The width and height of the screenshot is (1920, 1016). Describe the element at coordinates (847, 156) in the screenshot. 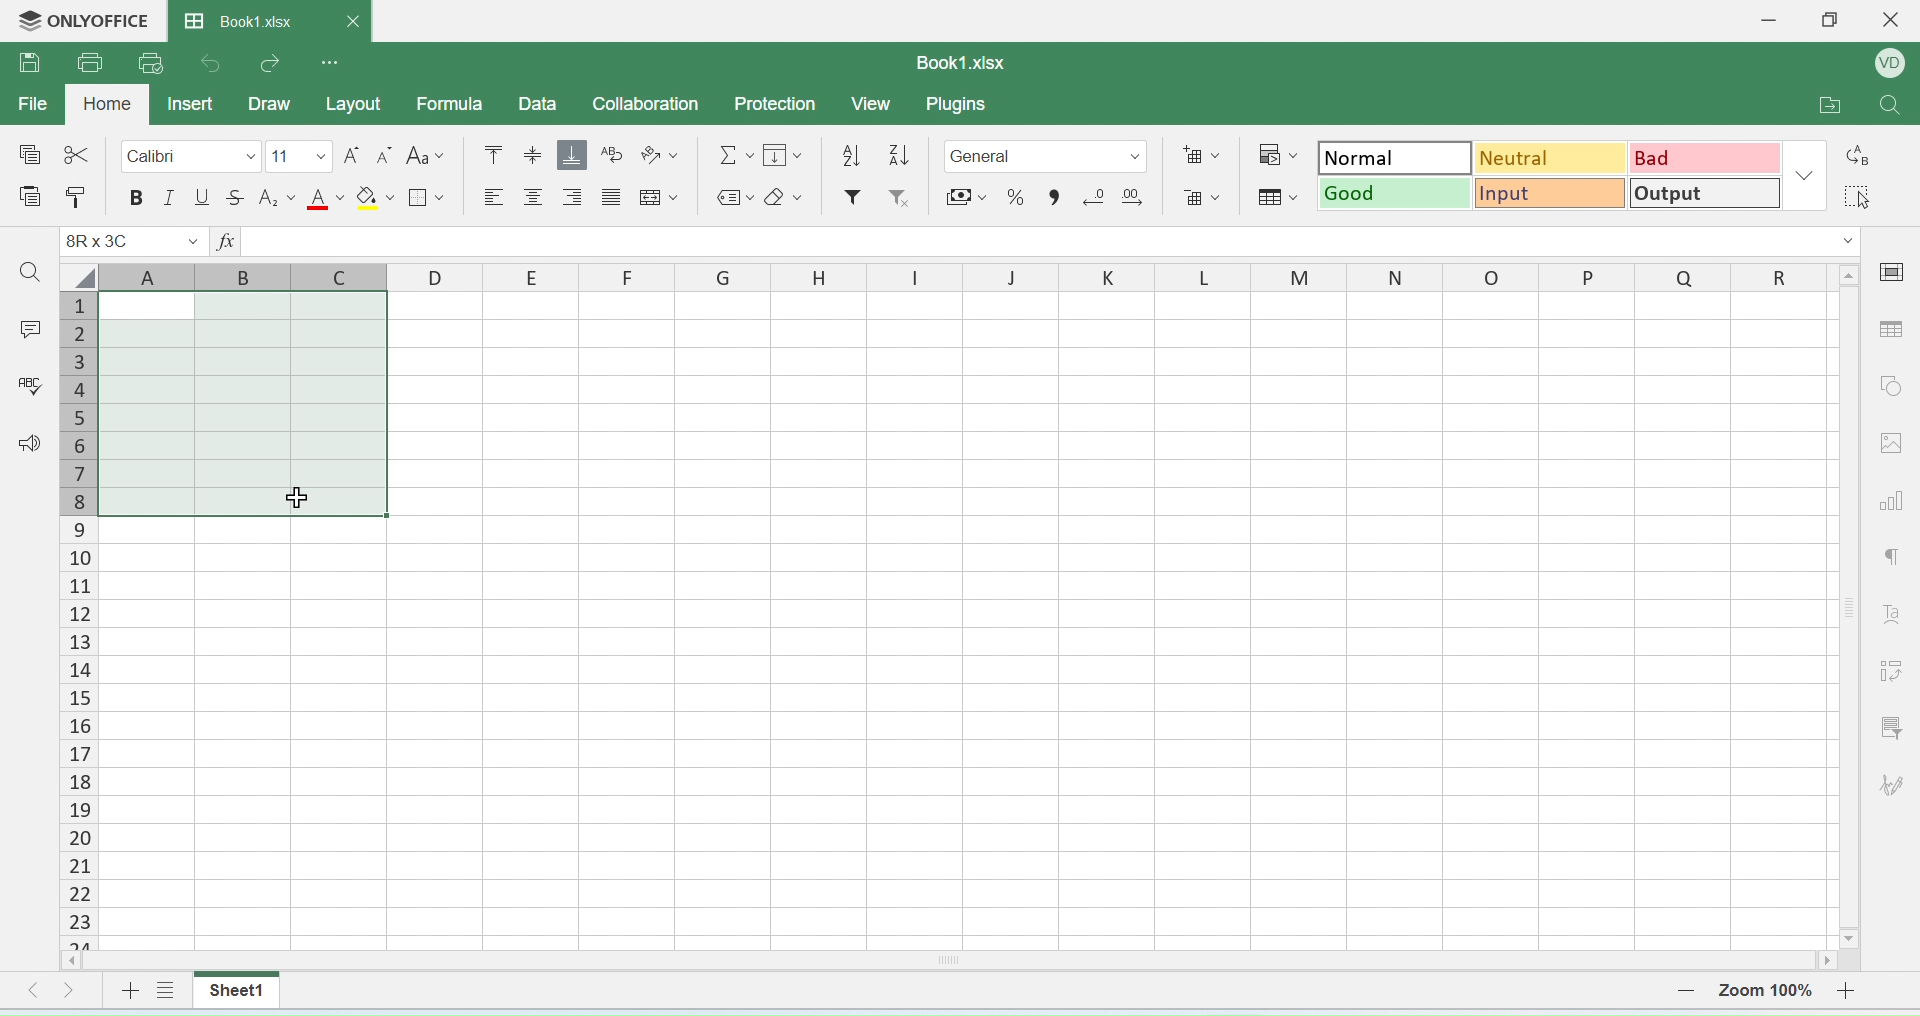

I see `descending order` at that location.